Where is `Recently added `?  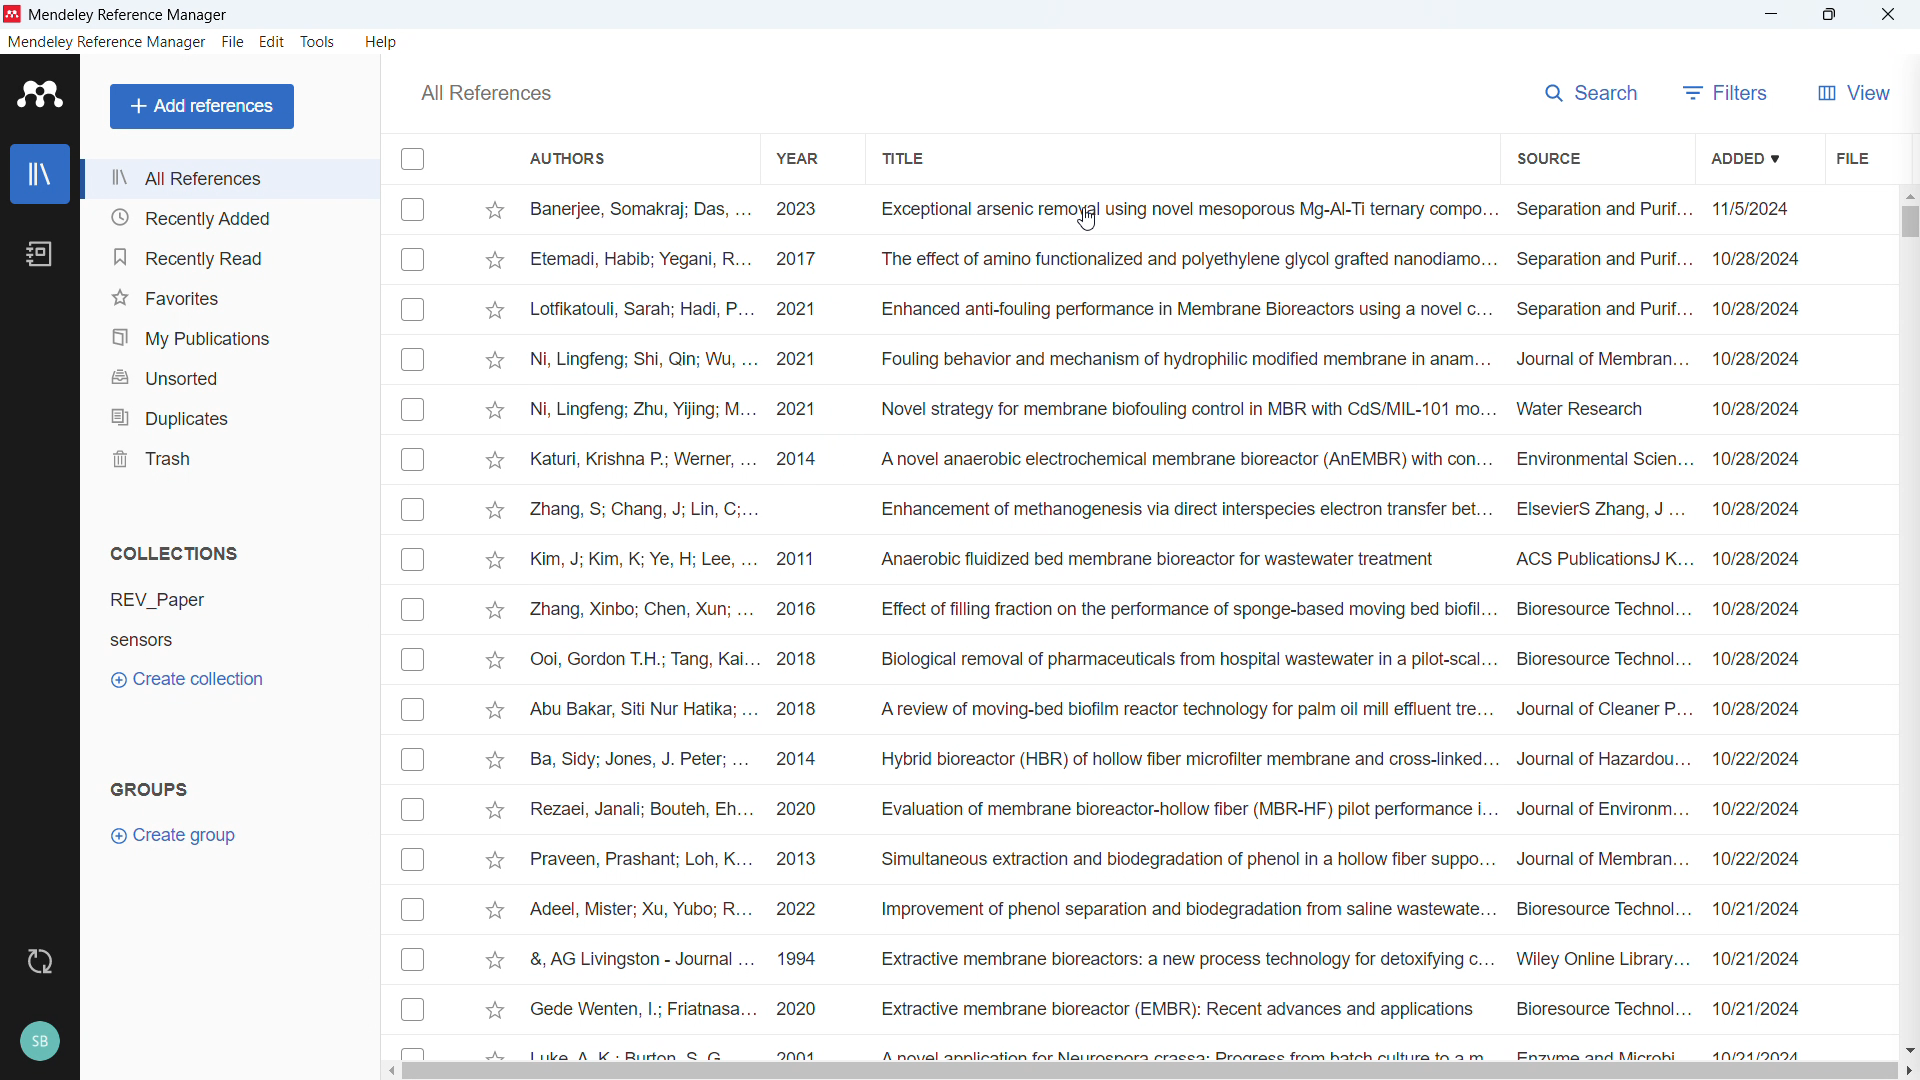 Recently added  is located at coordinates (227, 218).